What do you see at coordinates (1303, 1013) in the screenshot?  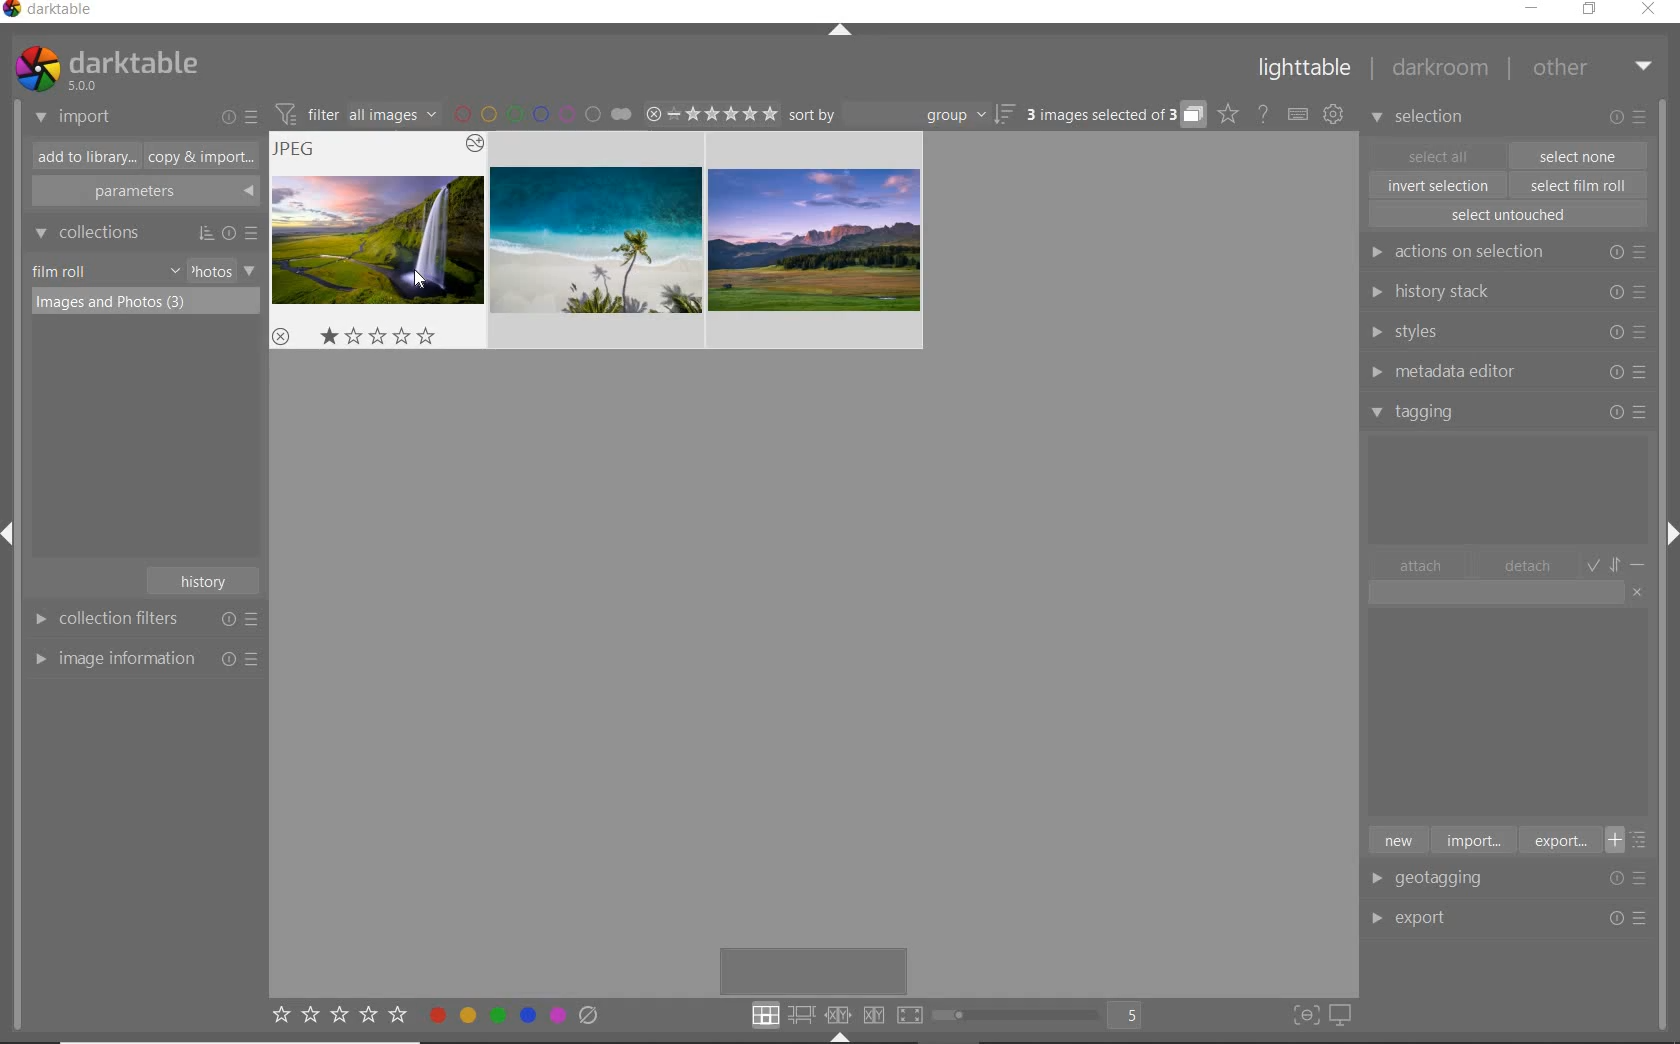 I see `toggle focus-peaking mode` at bounding box center [1303, 1013].